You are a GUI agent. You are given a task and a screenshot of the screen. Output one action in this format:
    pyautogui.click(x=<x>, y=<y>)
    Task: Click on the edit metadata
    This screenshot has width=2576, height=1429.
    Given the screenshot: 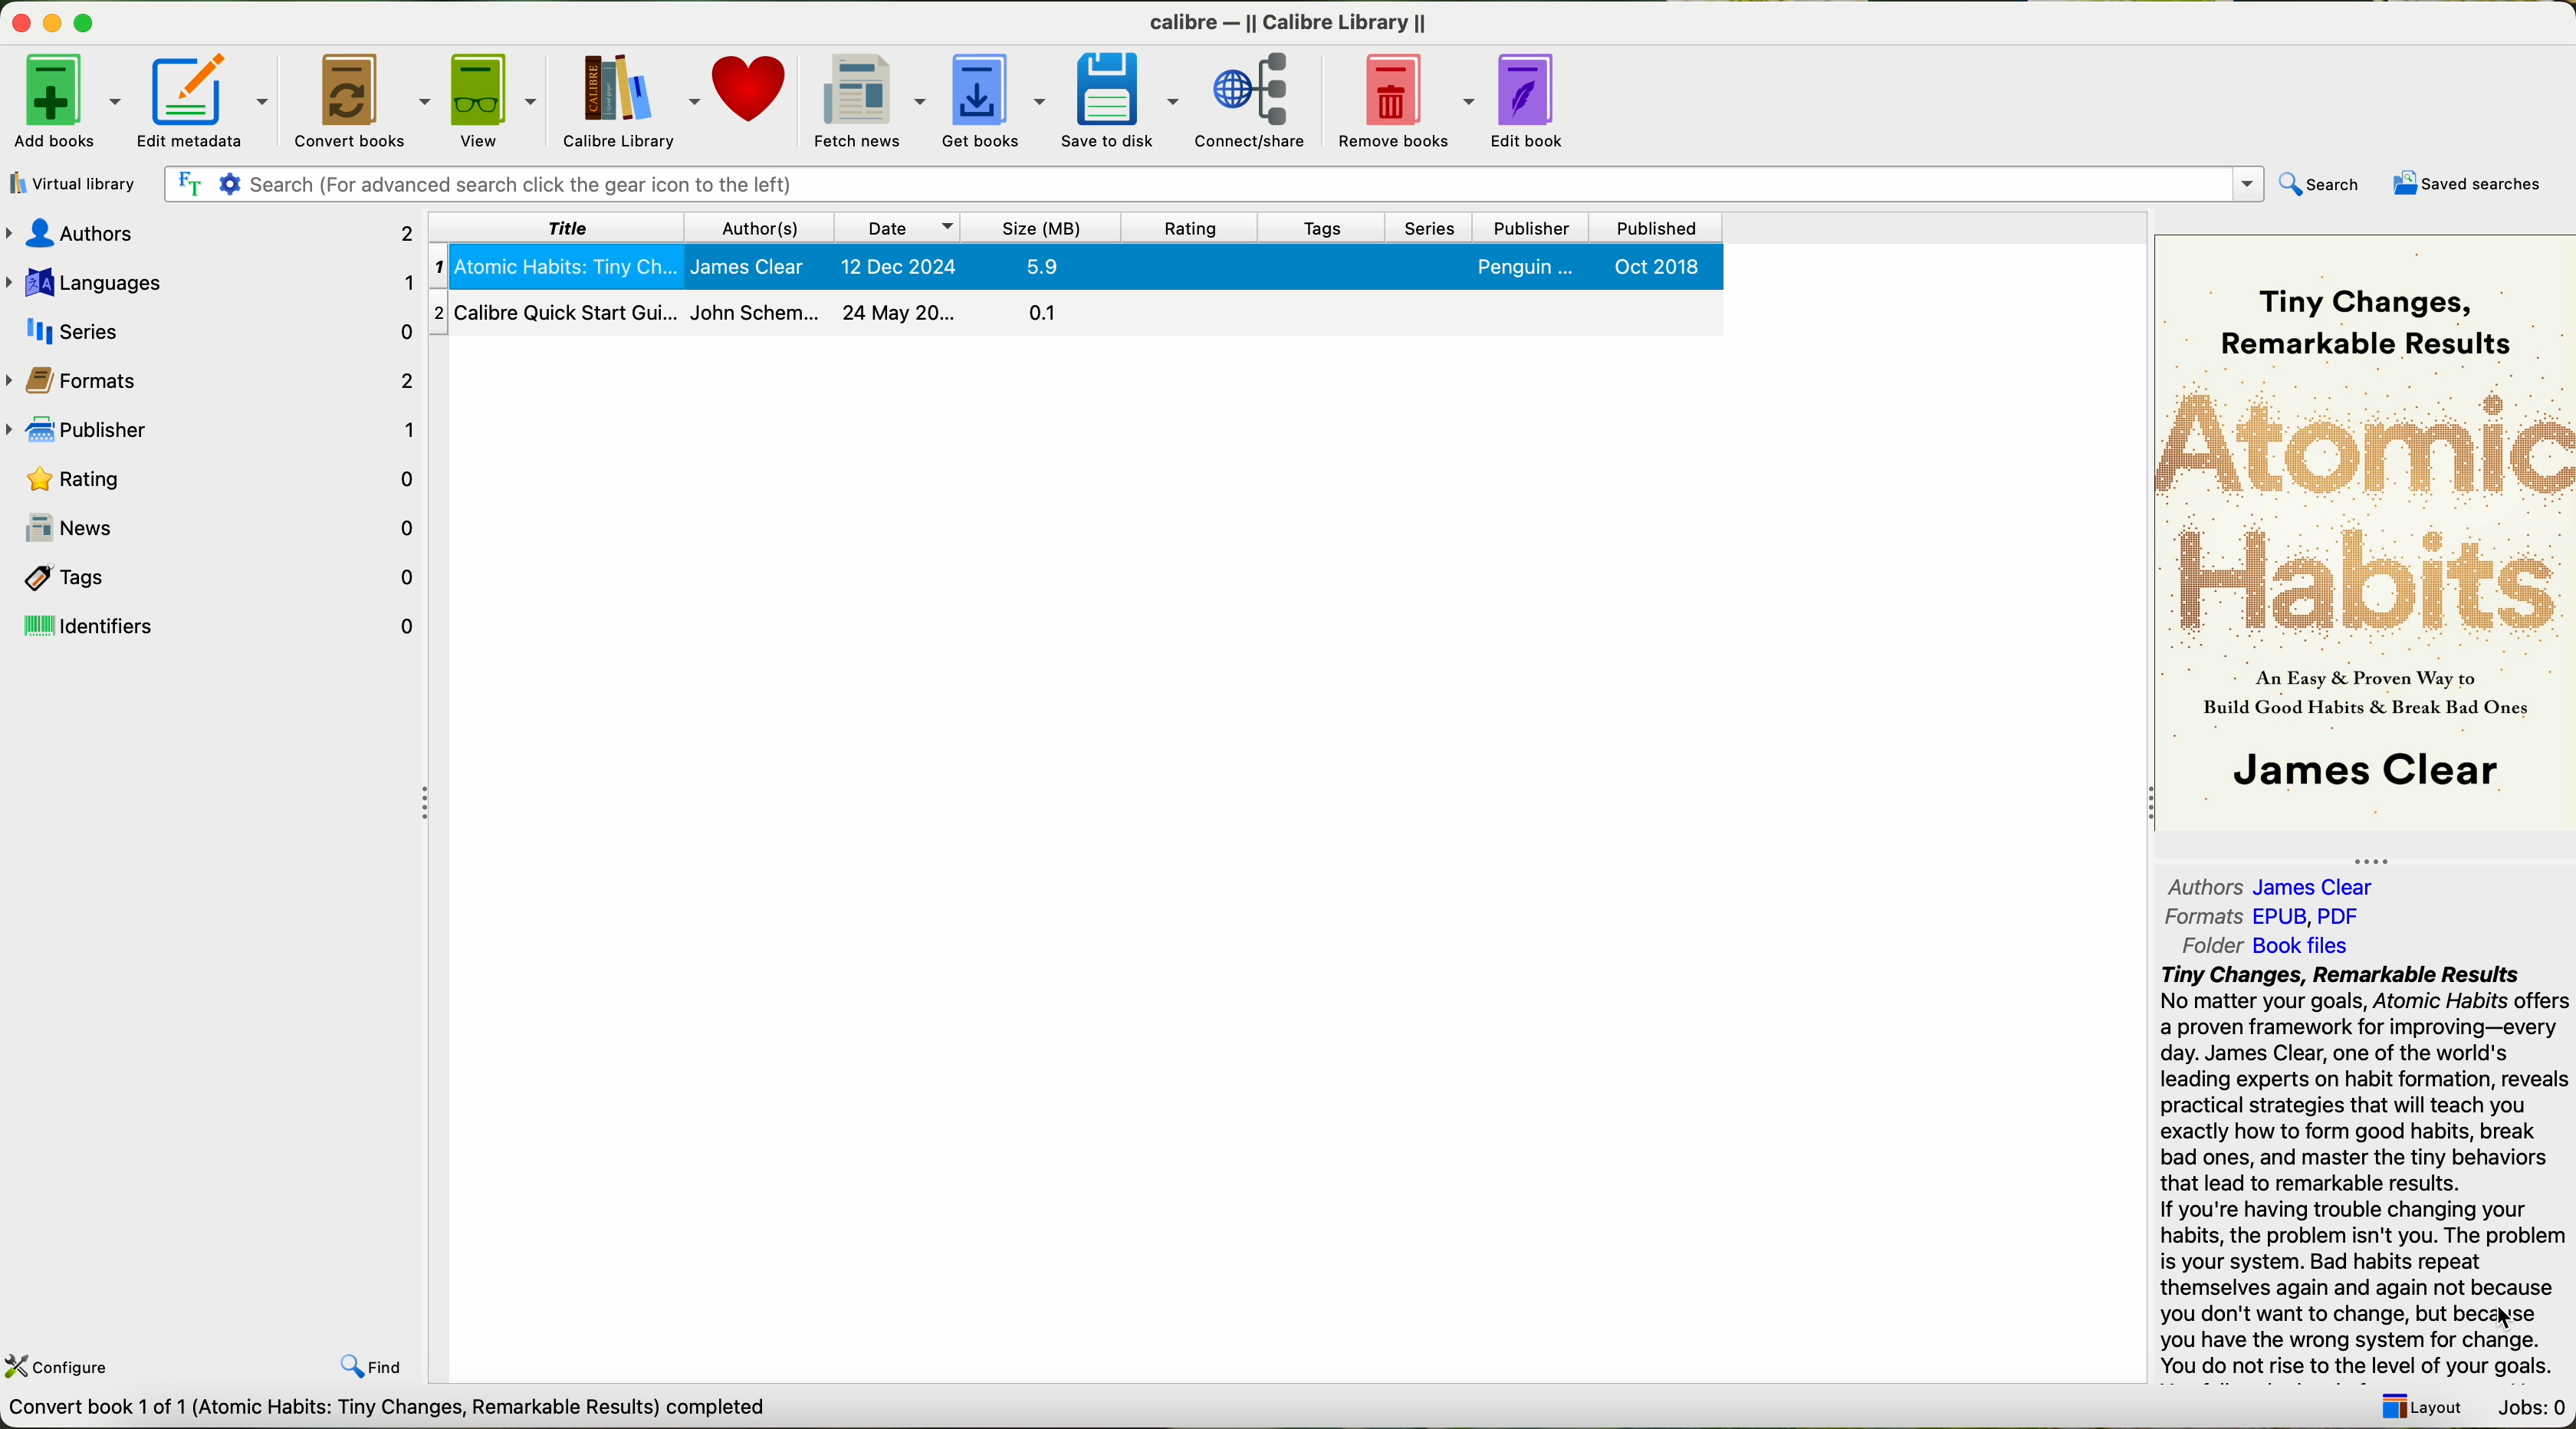 What is the action you would take?
    pyautogui.click(x=206, y=99)
    